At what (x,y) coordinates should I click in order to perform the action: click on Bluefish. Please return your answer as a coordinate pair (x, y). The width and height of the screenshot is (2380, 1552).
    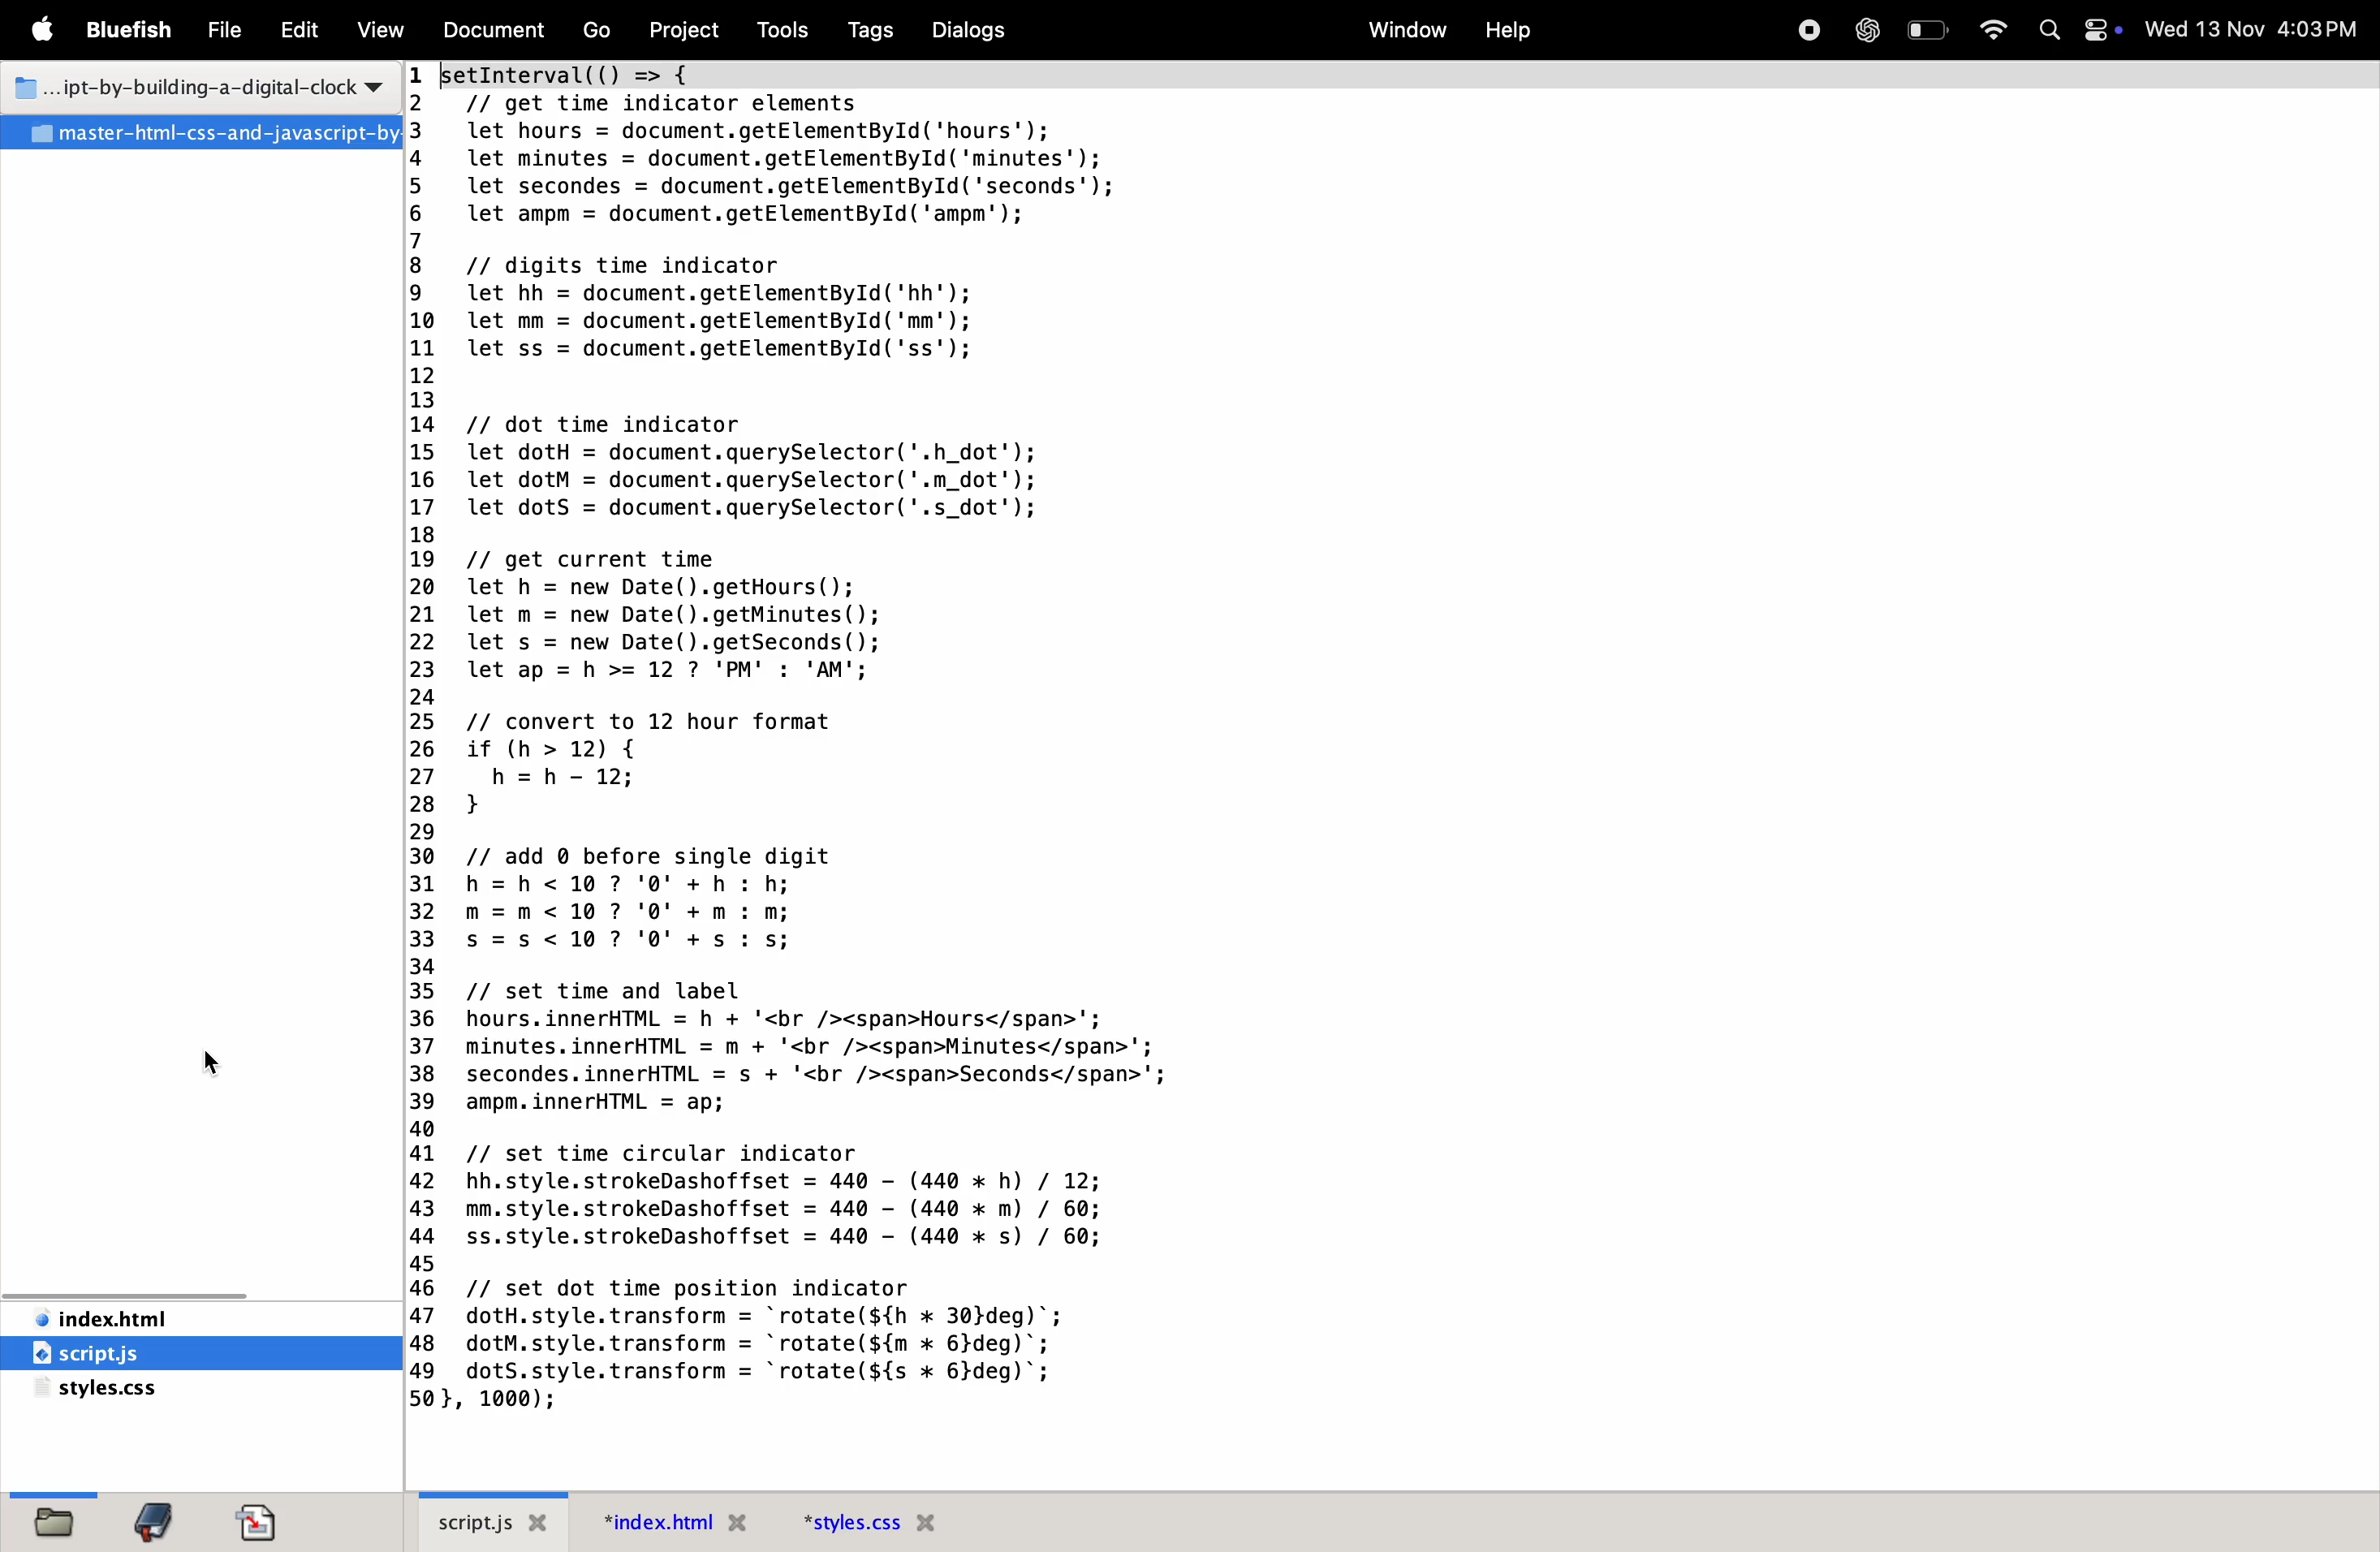
    Looking at the image, I should click on (130, 30).